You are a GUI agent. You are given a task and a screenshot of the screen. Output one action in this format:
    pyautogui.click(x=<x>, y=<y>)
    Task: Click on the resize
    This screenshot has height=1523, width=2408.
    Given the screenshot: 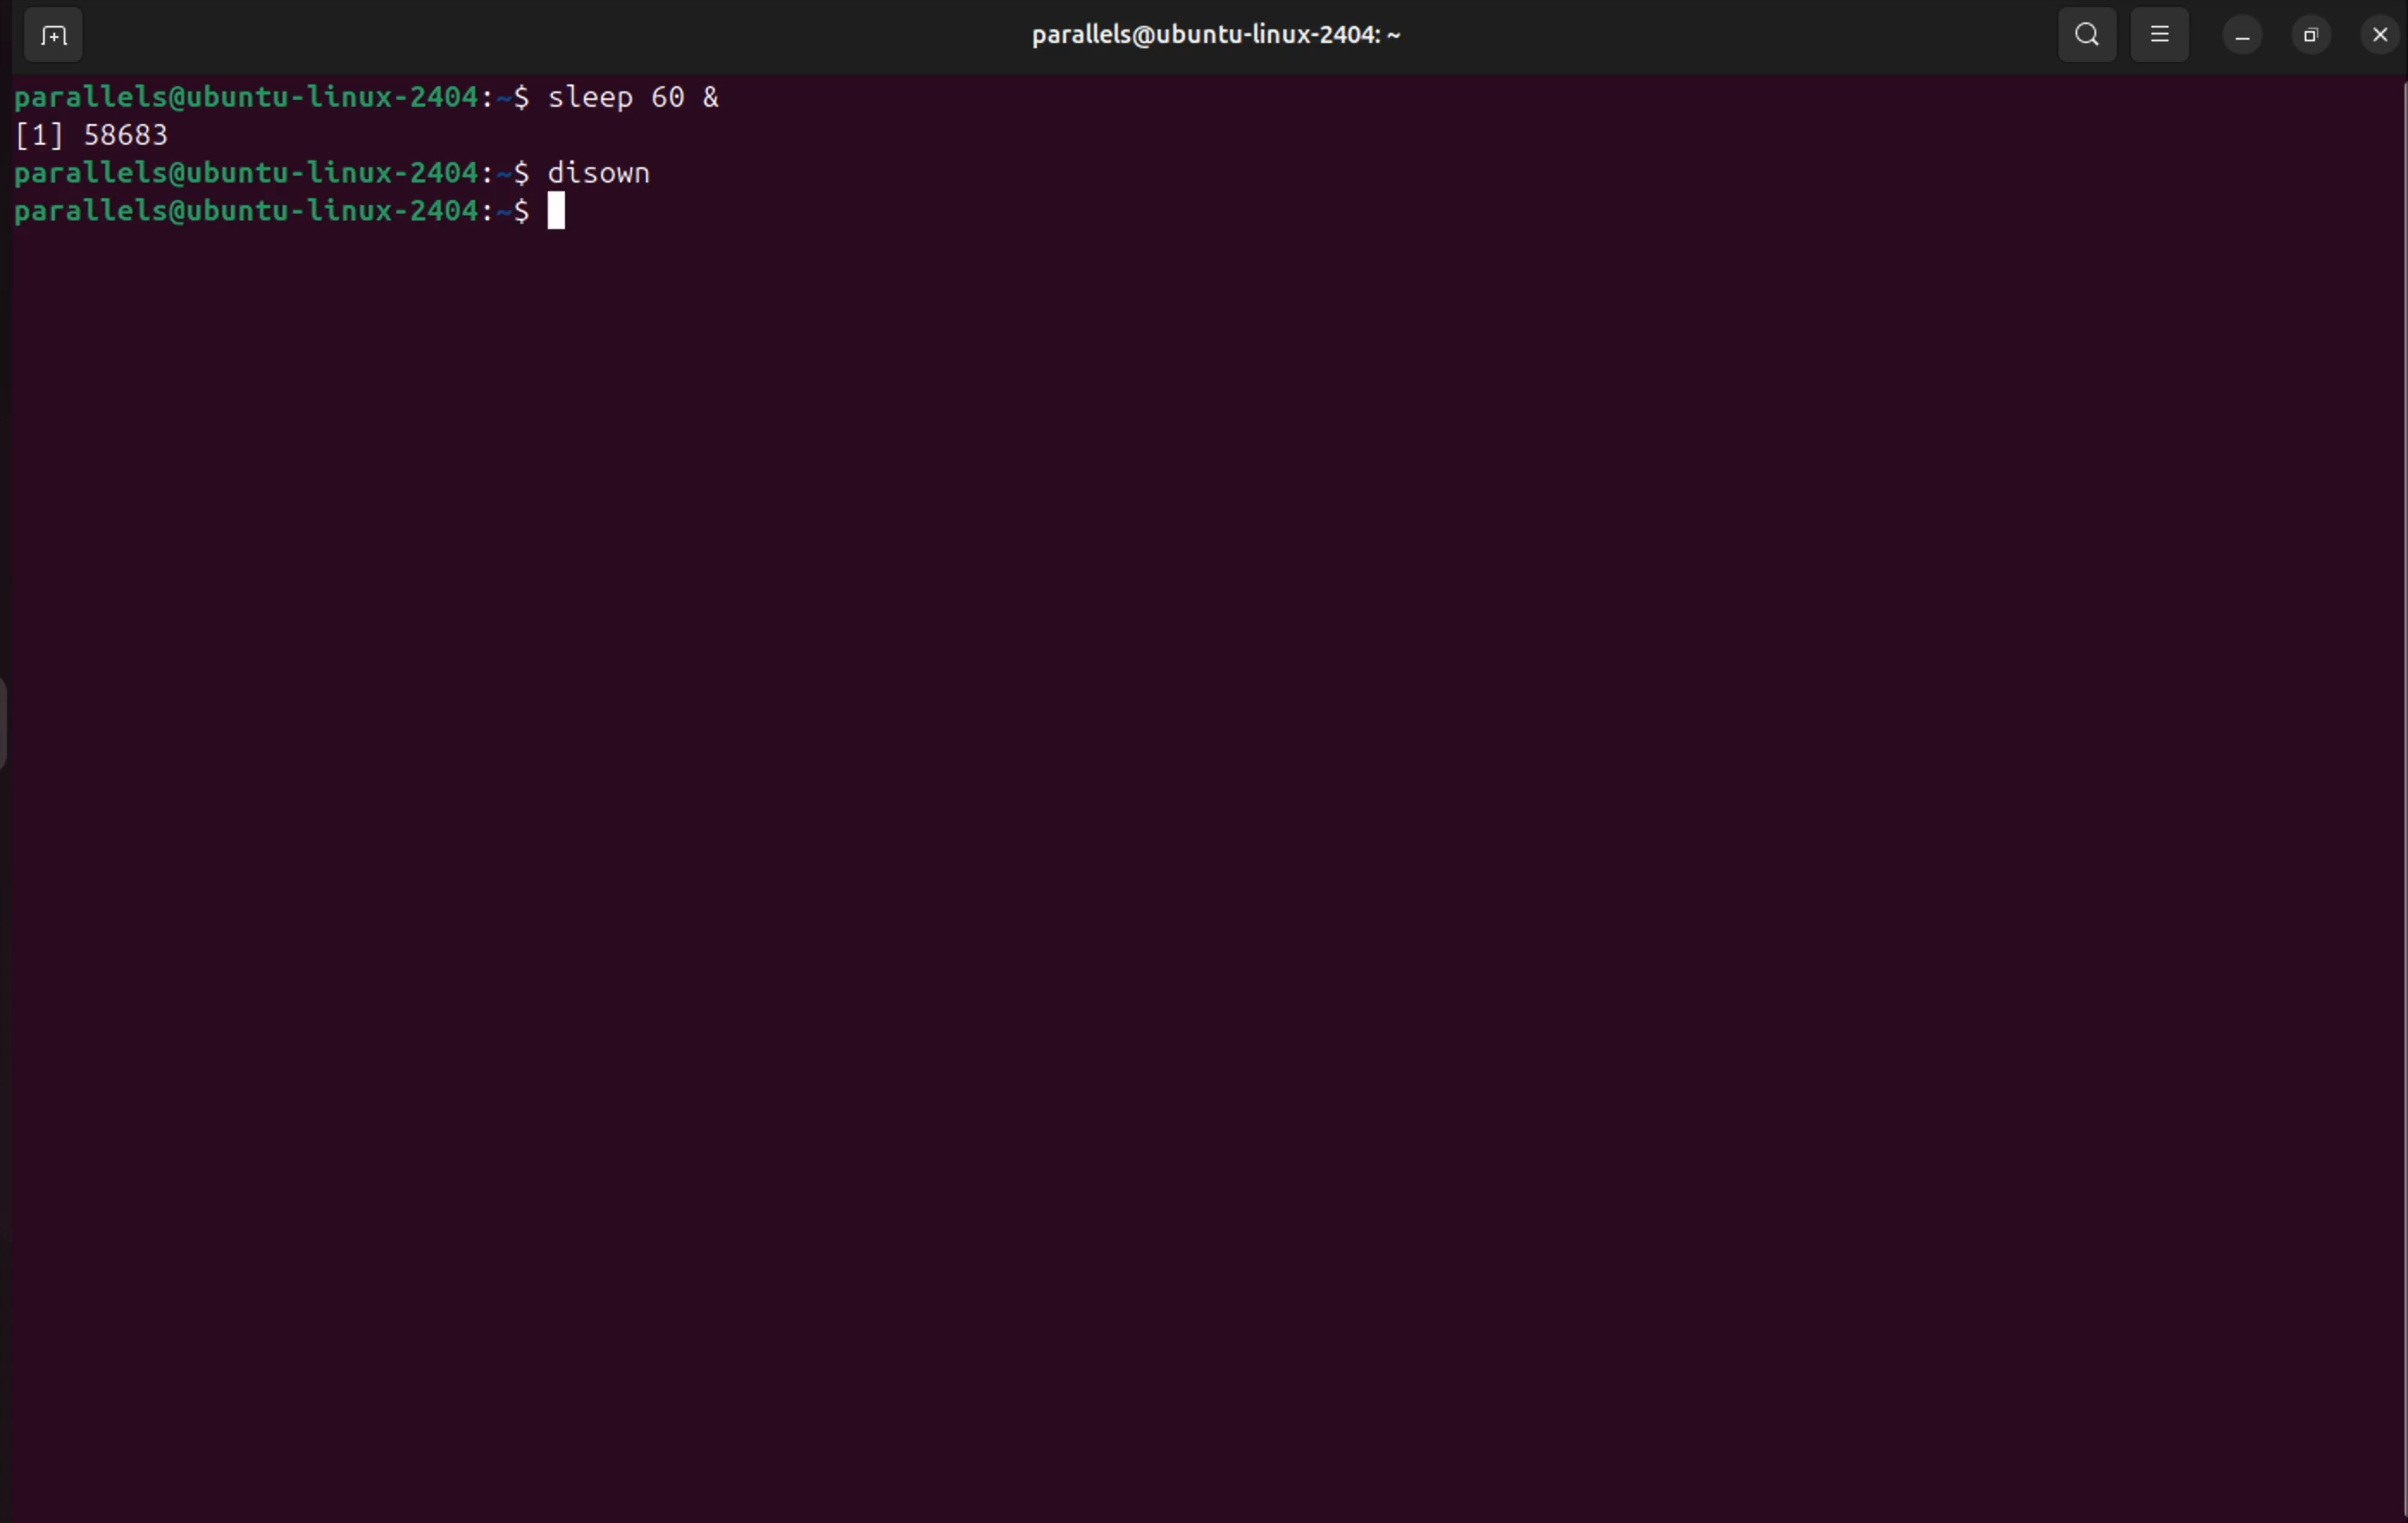 What is the action you would take?
    pyautogui.click(x=2312, y=35)
    